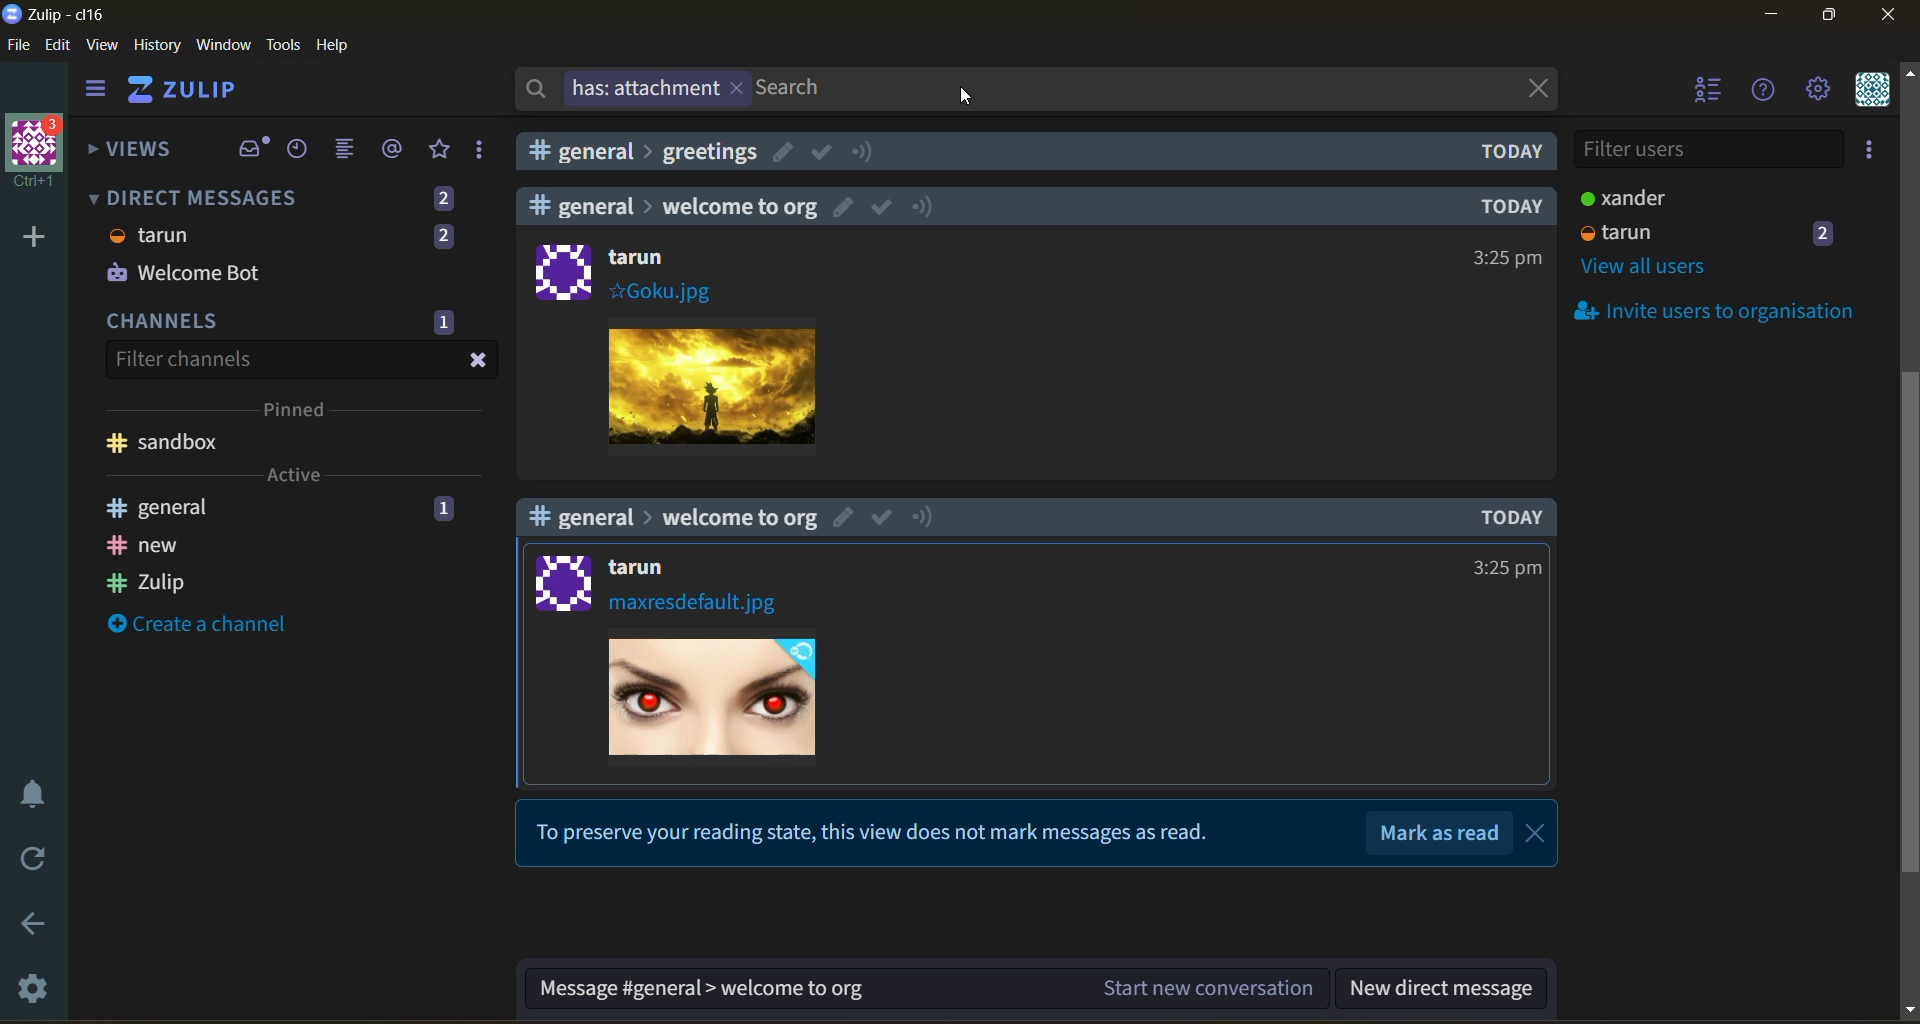 This screenshot has height=1024, width=1920. Describe the element at coordinates (292, 474) in the screenshot. I see `Active` at that location.